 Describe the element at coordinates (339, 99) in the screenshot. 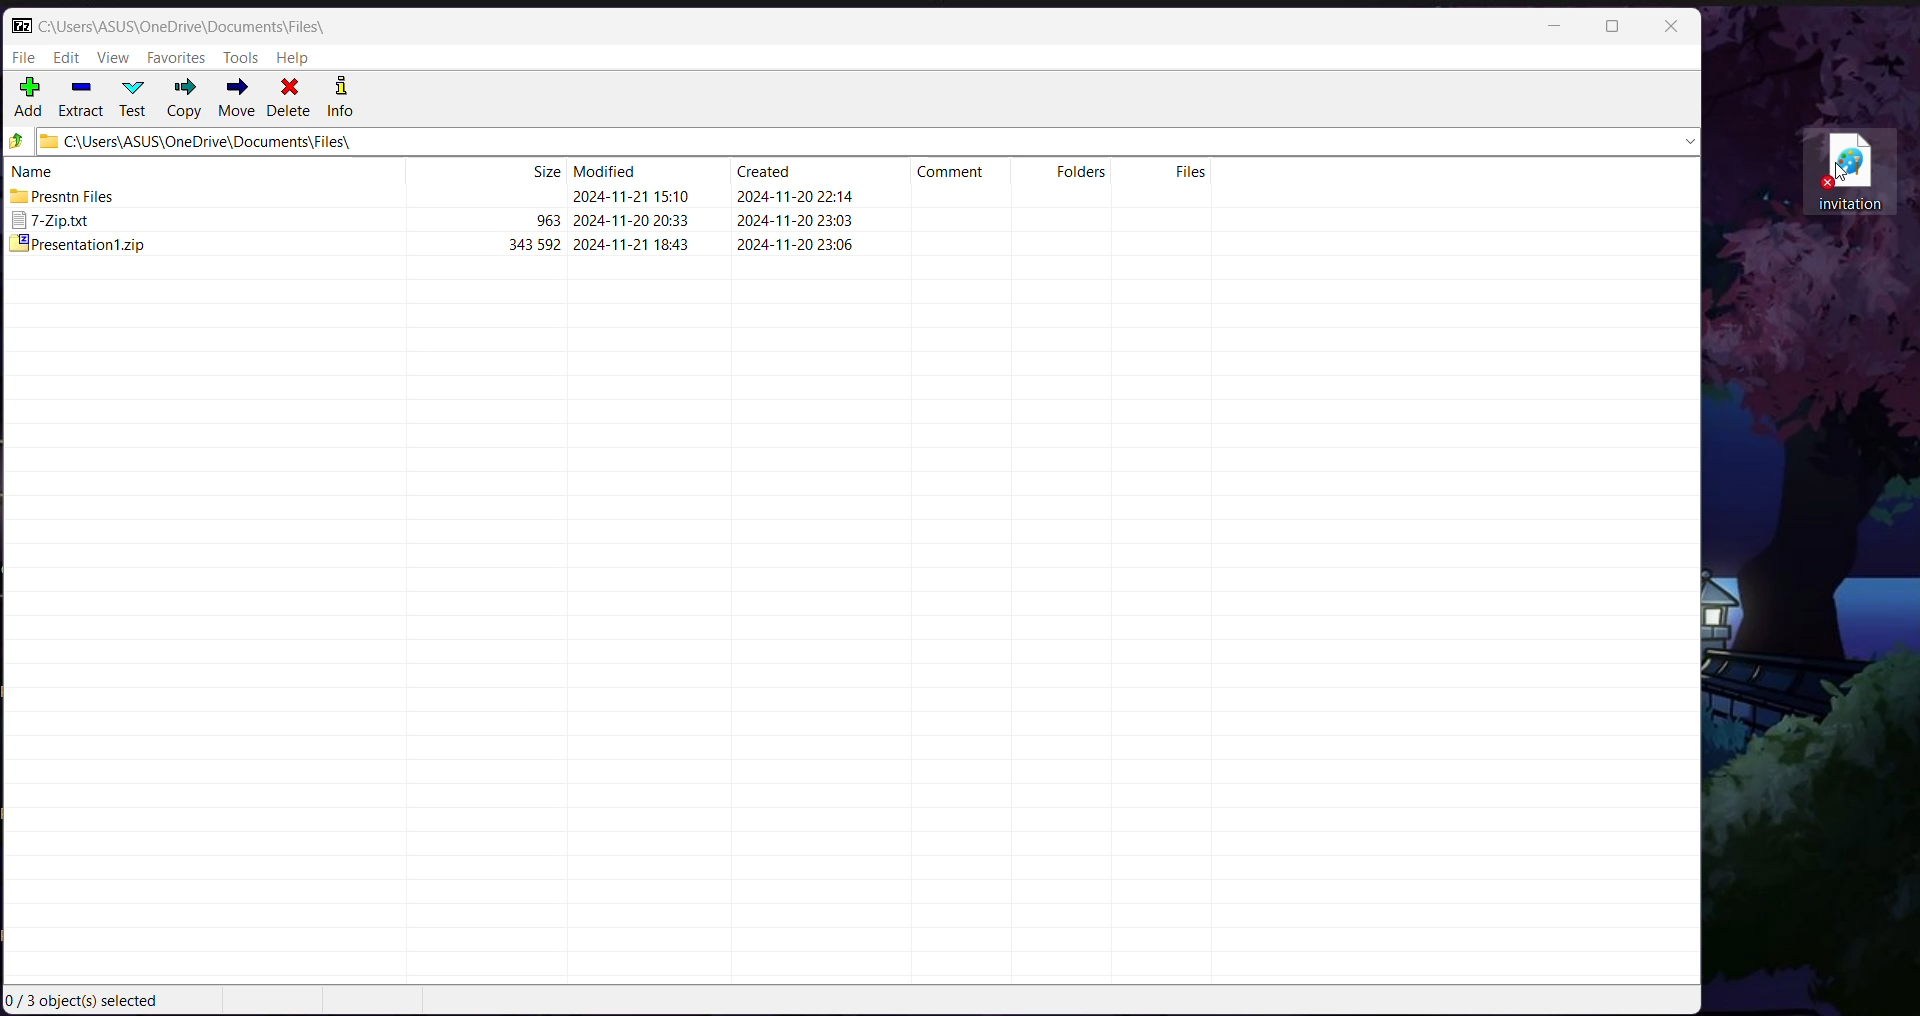

I see `Info` at that location.